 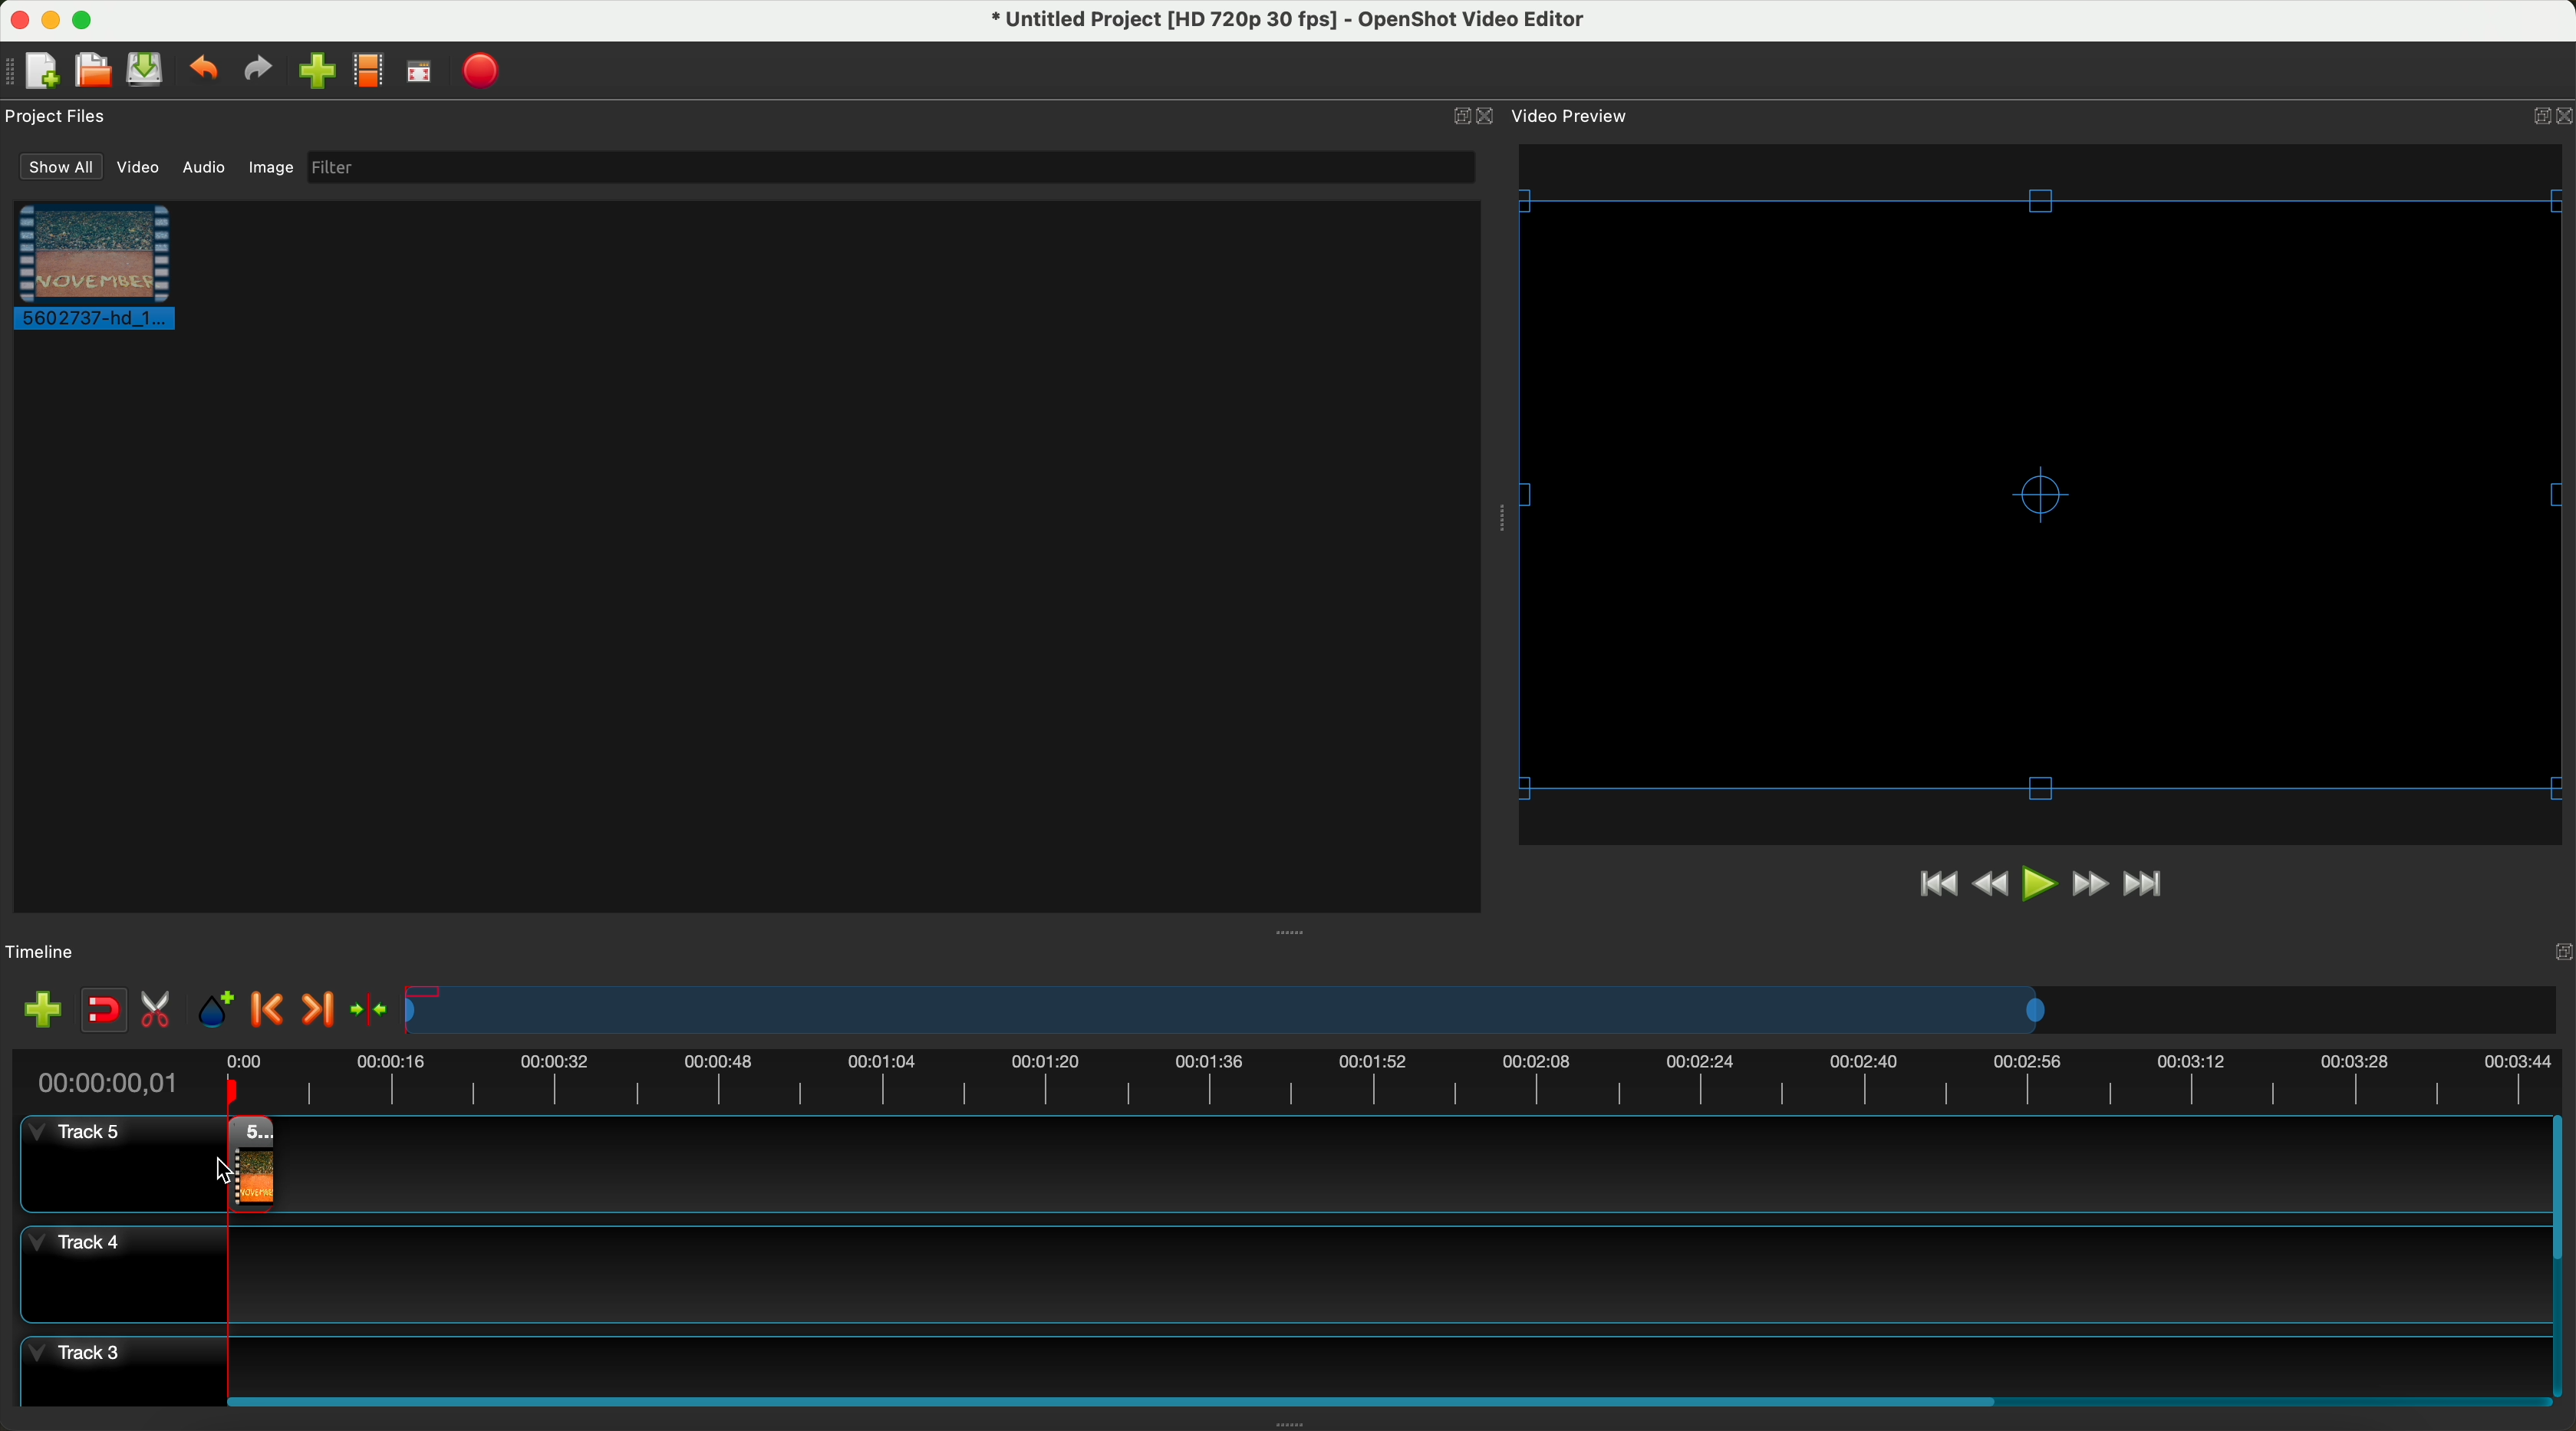 I want to click on , so click(x=2544, y=112).